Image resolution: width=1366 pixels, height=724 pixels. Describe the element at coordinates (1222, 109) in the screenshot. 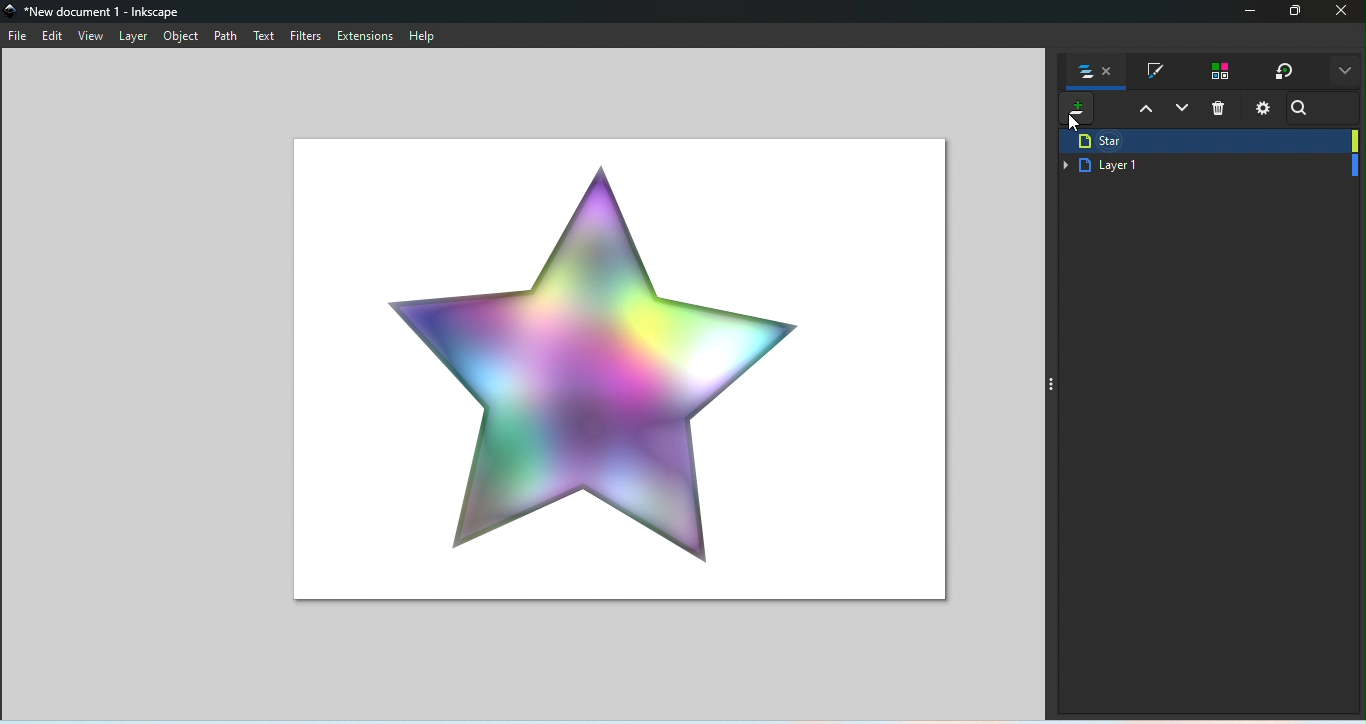

I see `Delete selected items` at that location.